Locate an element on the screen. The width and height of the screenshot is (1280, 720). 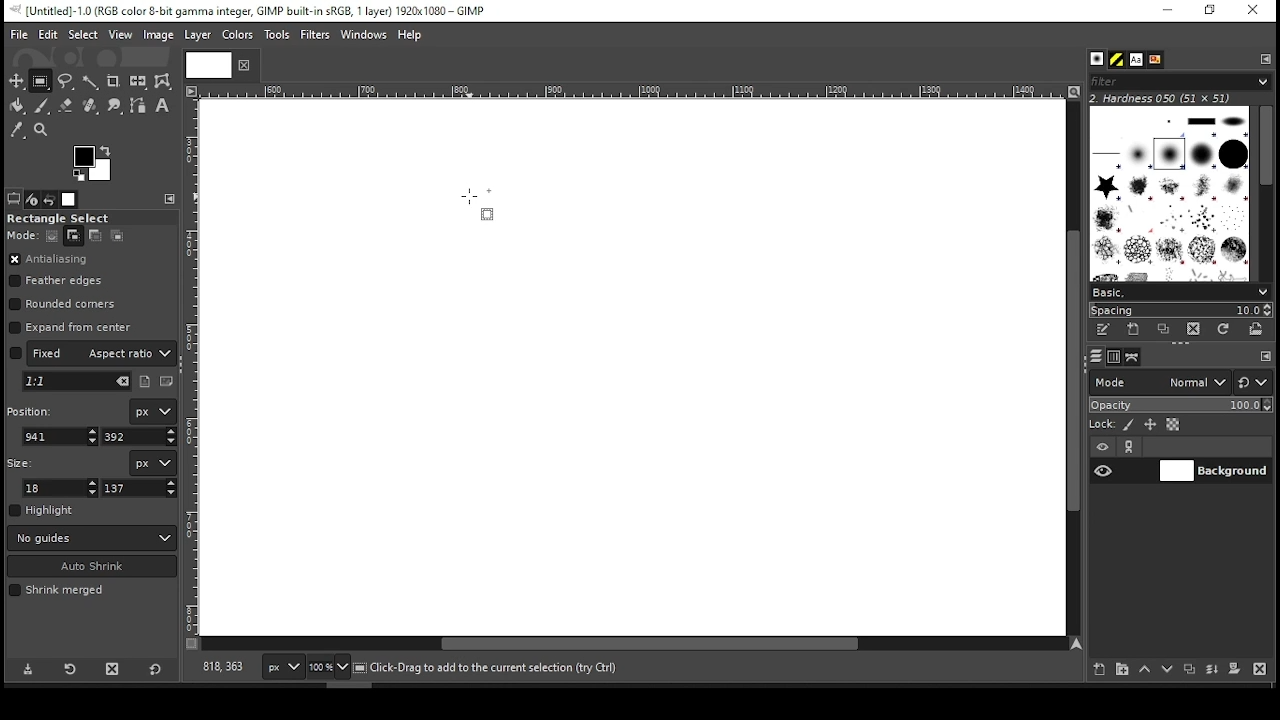
switch to other mode groups is located at coordinates (1252, 384).